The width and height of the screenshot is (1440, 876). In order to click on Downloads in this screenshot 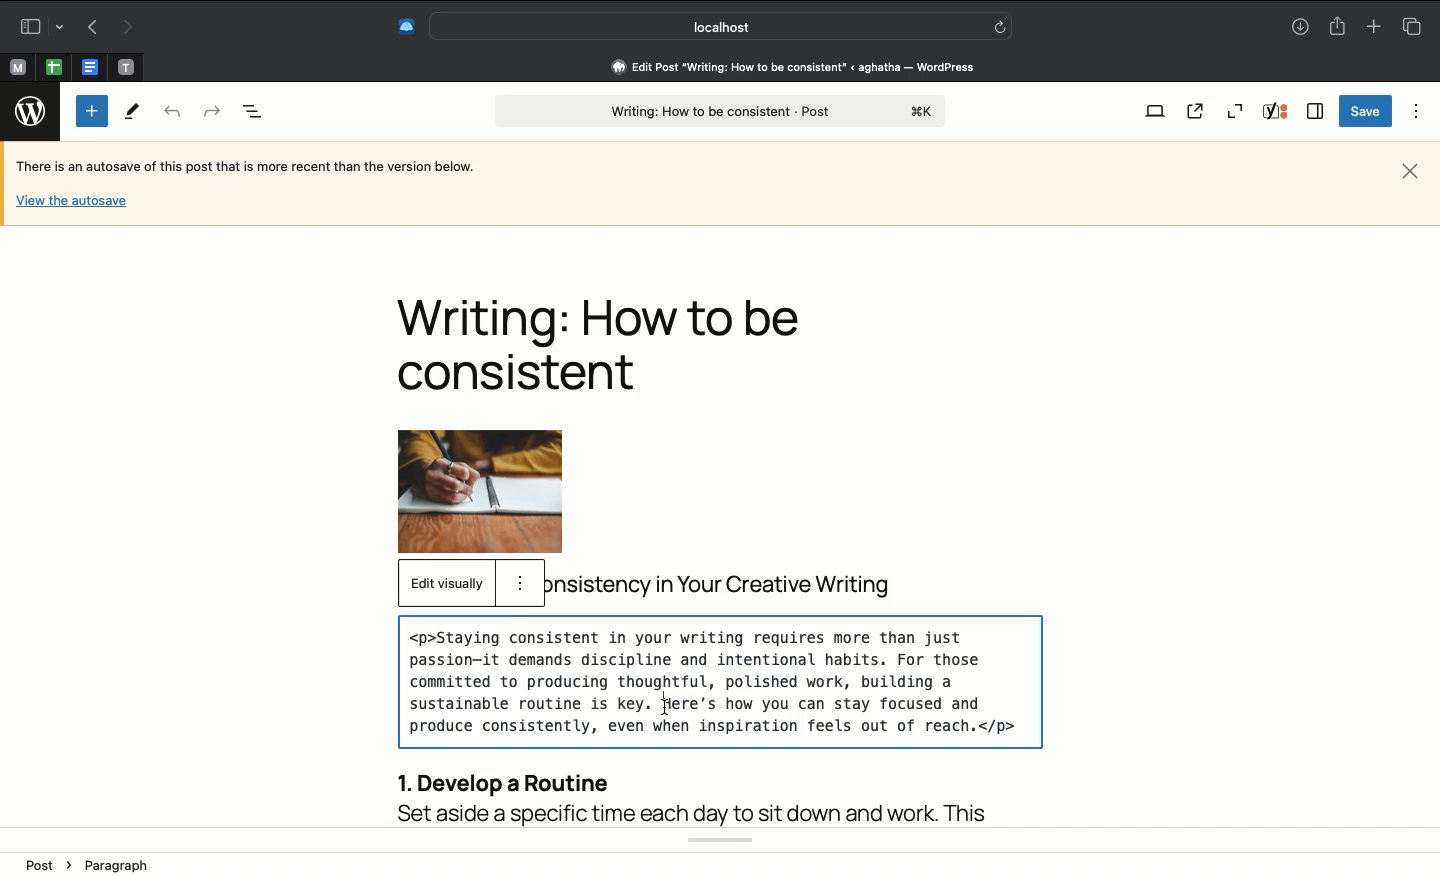, I will do `click(1300, 28)`.